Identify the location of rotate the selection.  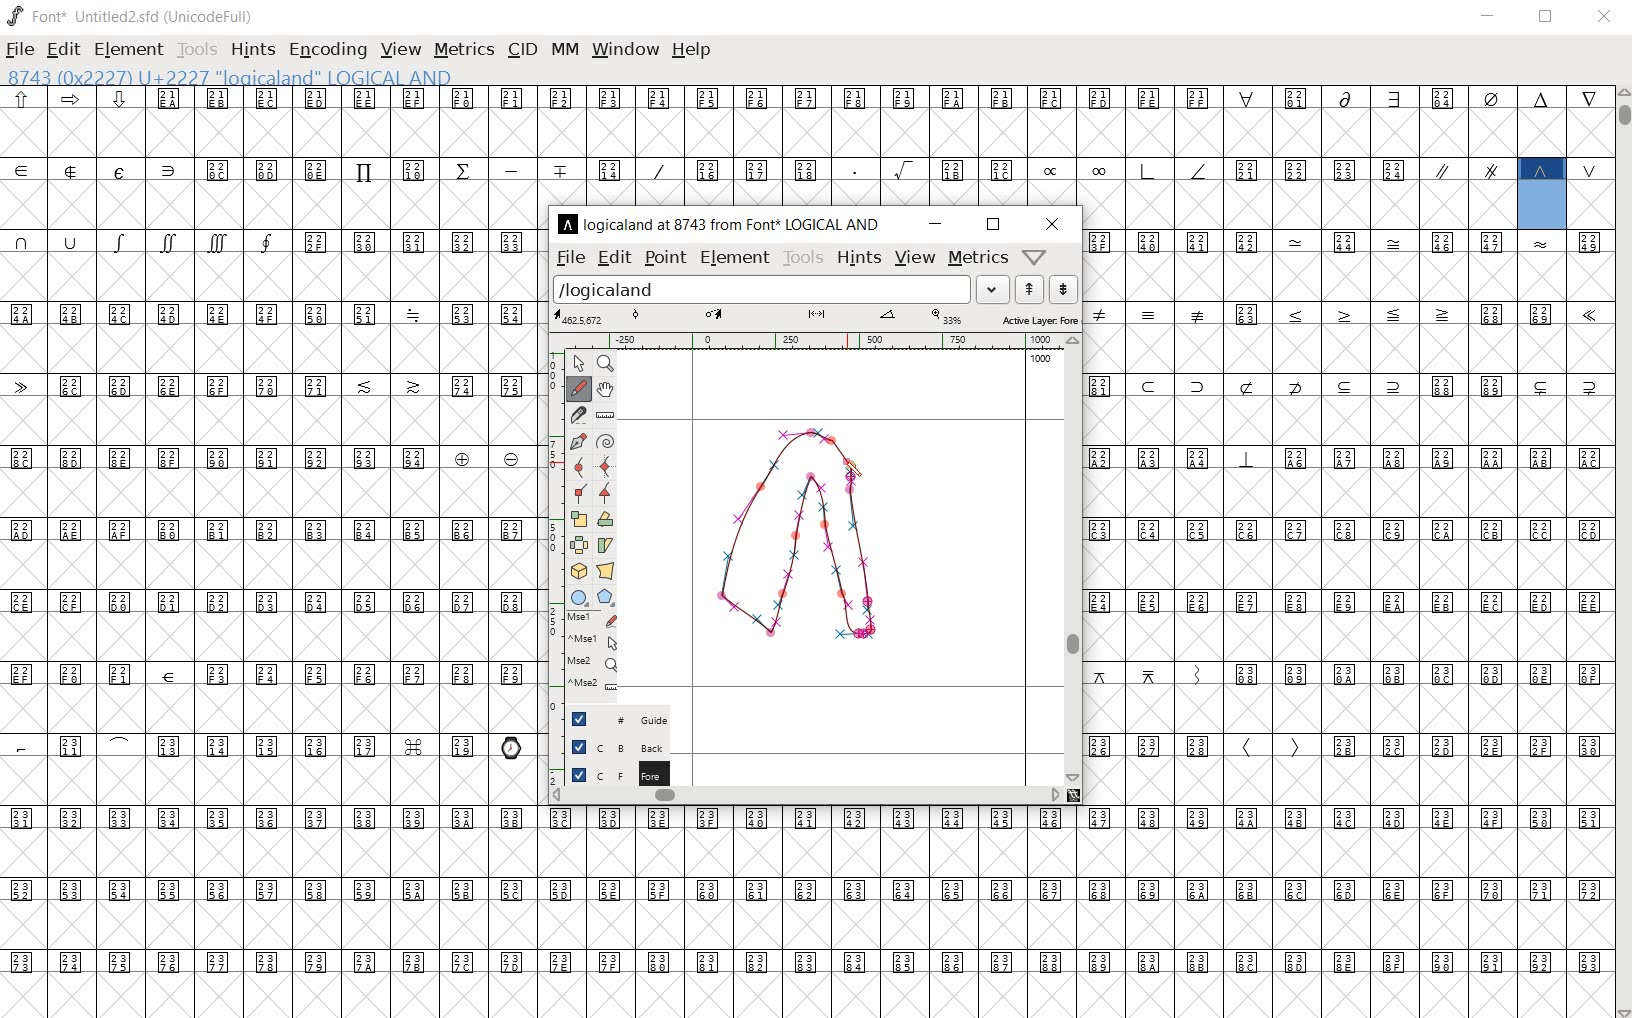
(610, 519).